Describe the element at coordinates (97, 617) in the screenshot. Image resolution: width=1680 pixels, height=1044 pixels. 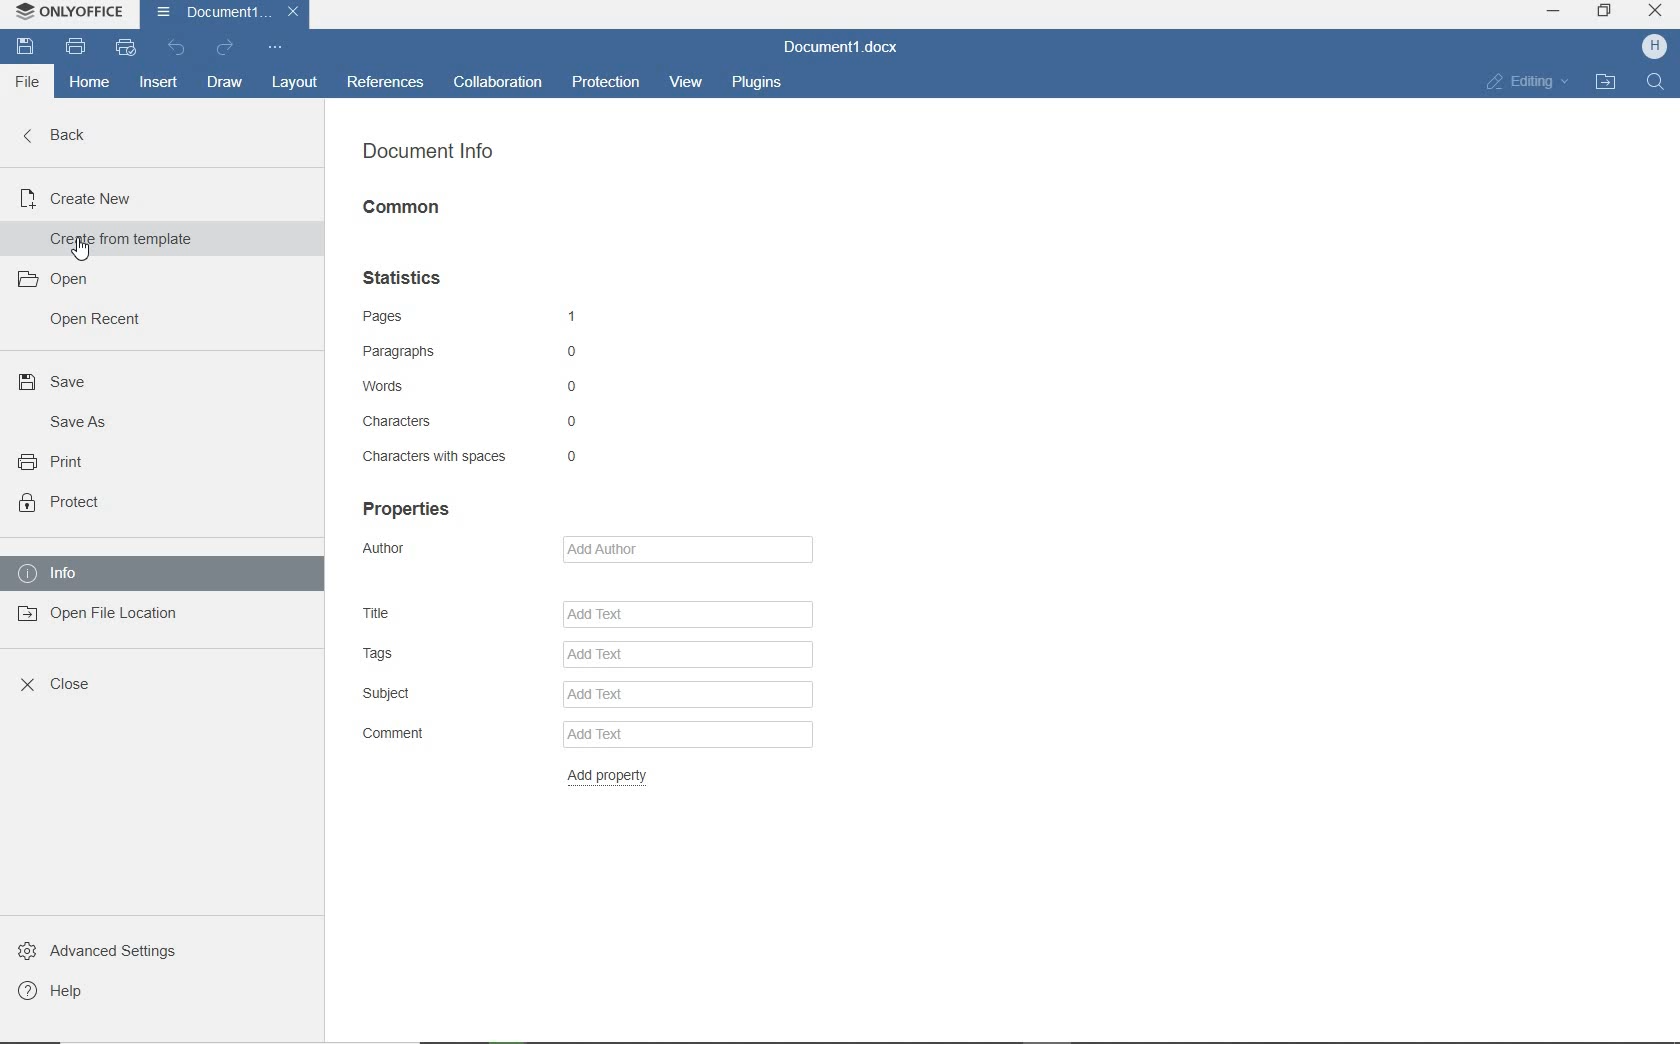
I see `open file location` at that location.